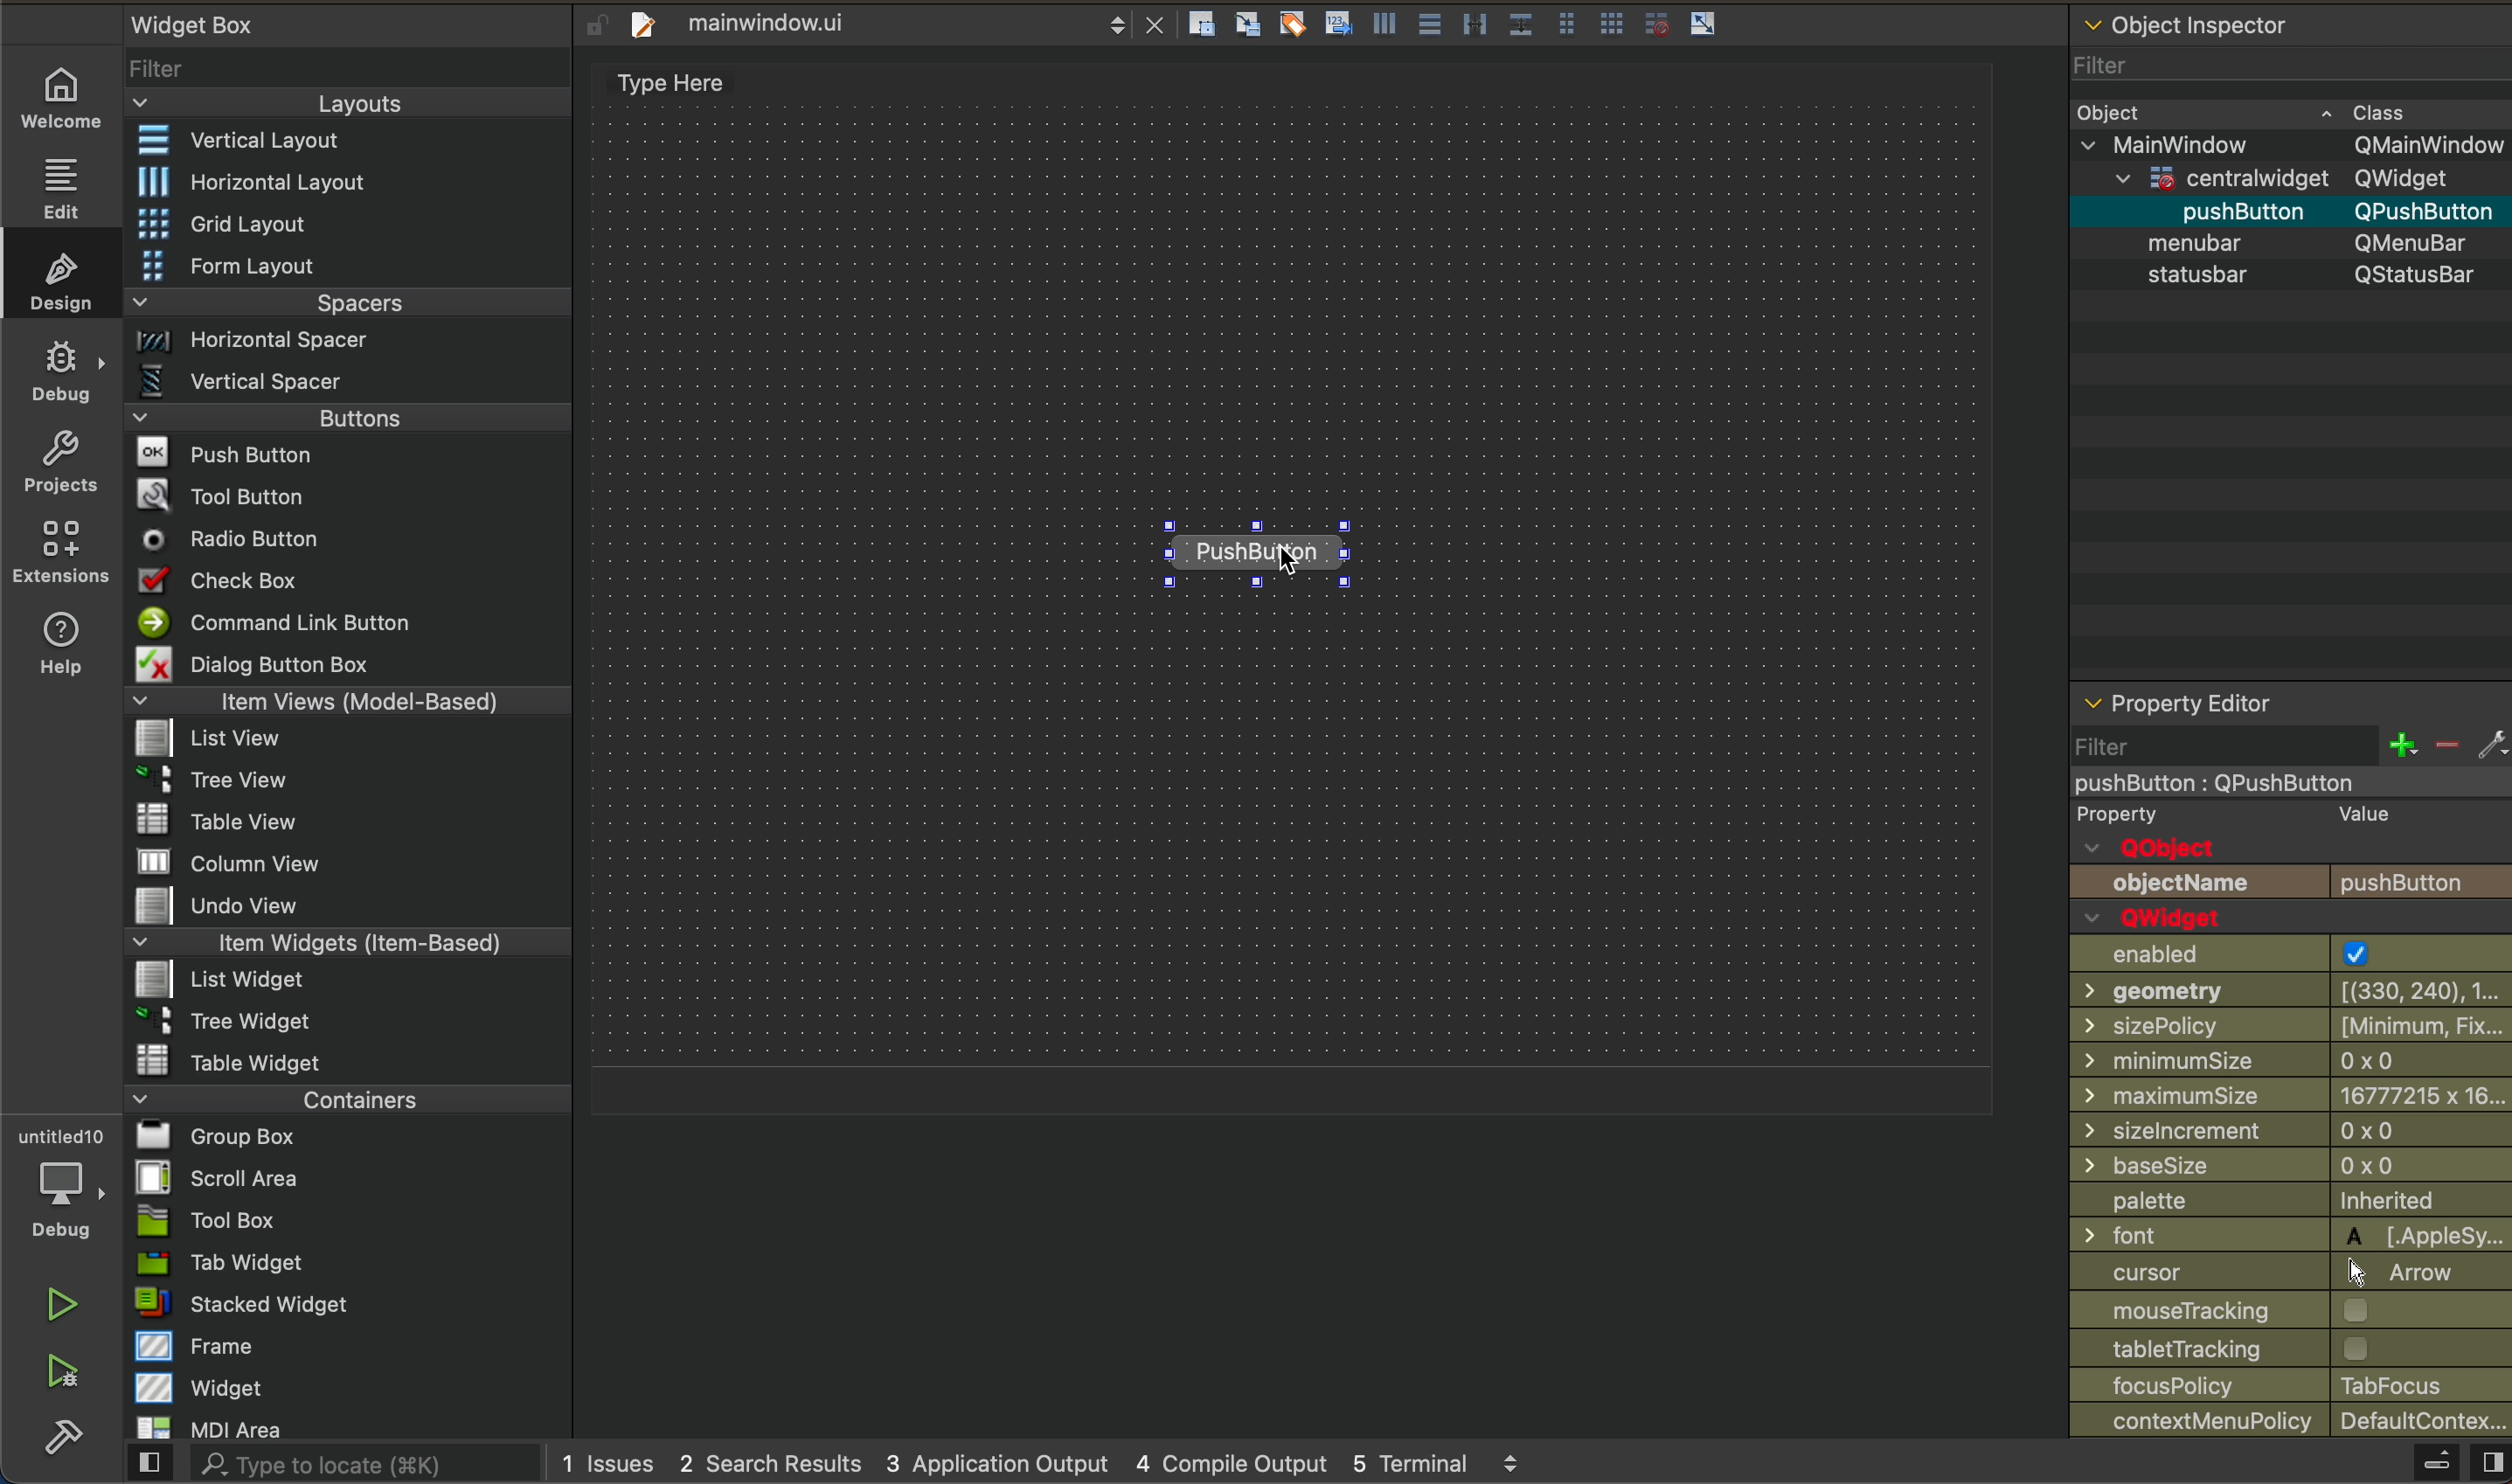 The image size is (2512, 1484). I want to click on item widgets, so click(342, 945).